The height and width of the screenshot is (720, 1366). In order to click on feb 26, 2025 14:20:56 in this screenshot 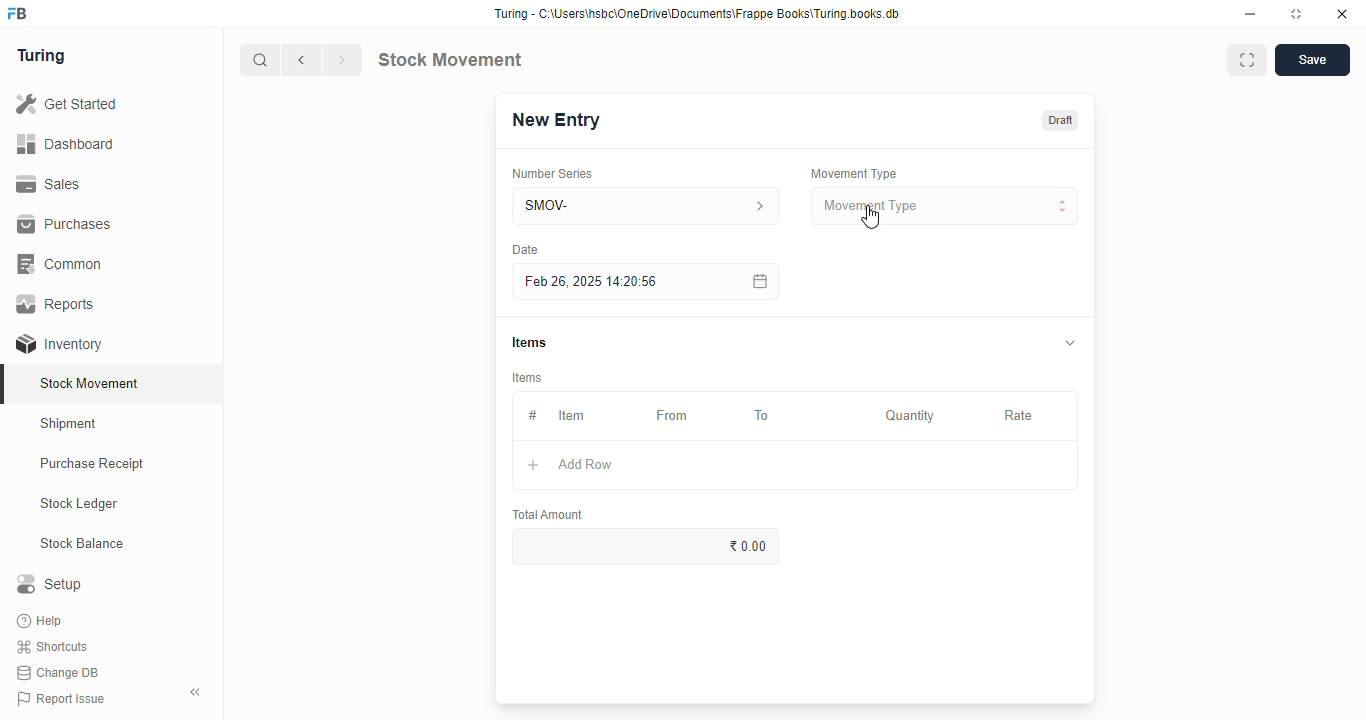, I will do `click(595, 282)`.